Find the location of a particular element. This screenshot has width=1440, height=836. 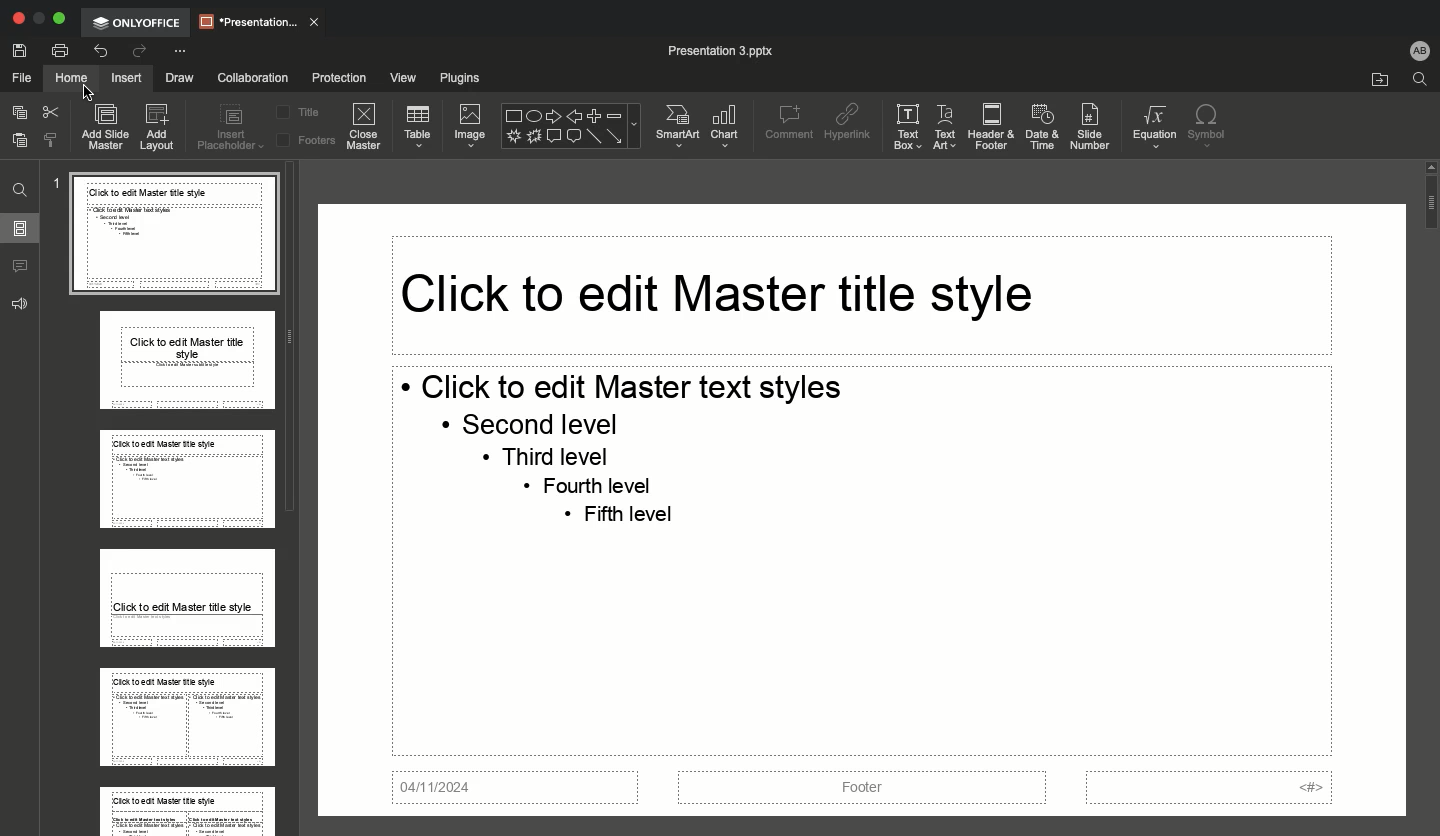

Draw is located at coordinates (179, 79).